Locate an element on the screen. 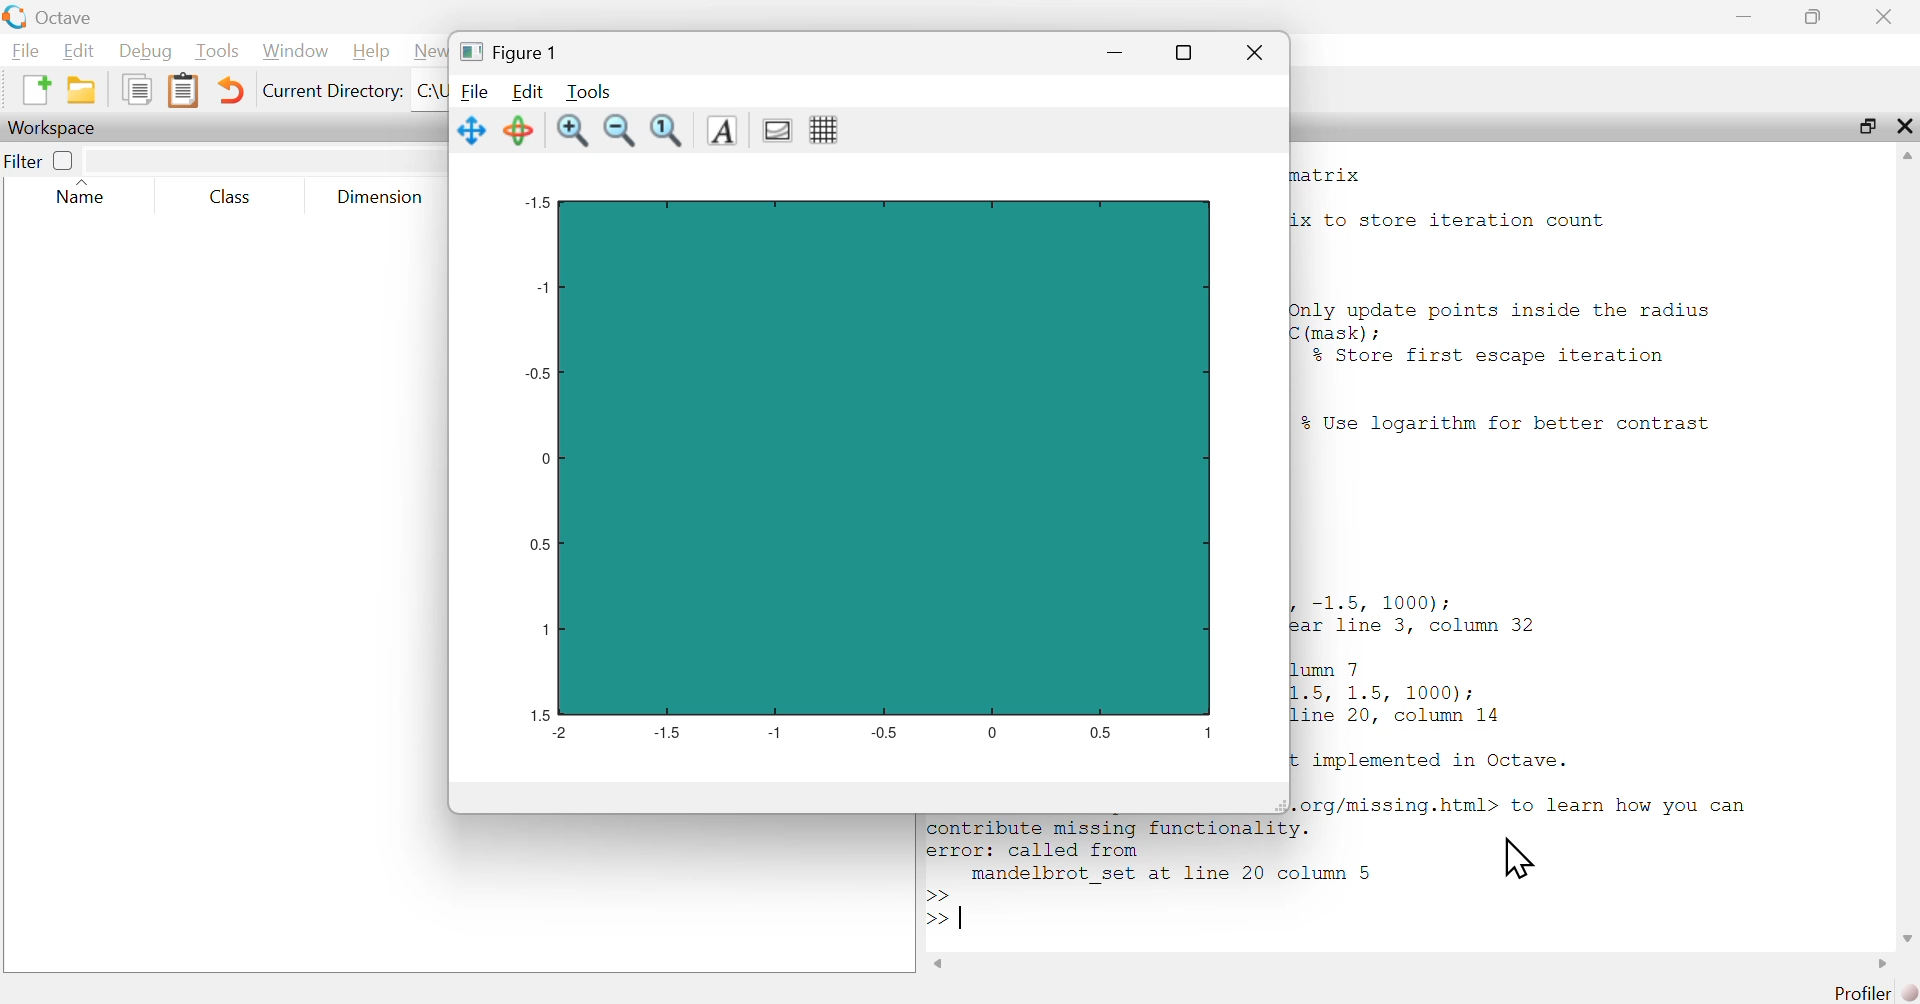  paste is located at coordinates (185, 89).